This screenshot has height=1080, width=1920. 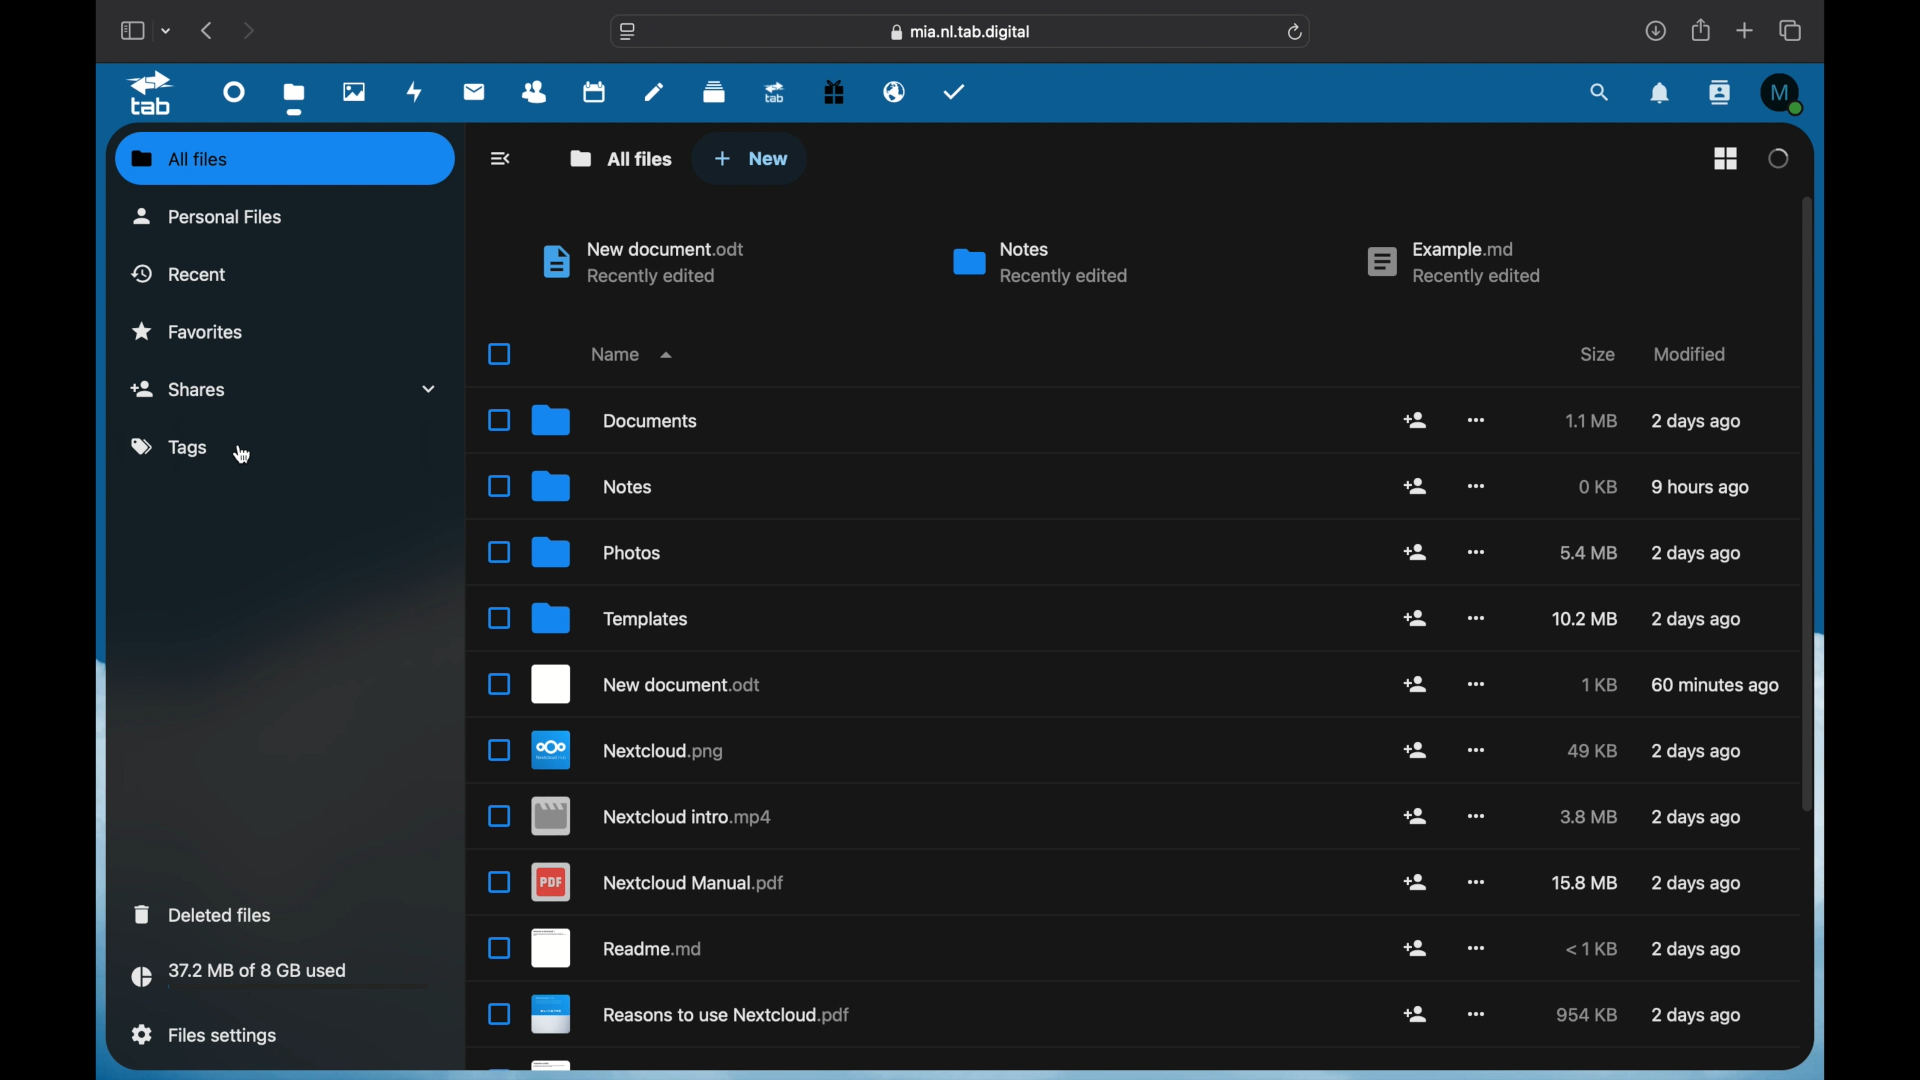 I want to click on deck, so click(x=715, y=90).